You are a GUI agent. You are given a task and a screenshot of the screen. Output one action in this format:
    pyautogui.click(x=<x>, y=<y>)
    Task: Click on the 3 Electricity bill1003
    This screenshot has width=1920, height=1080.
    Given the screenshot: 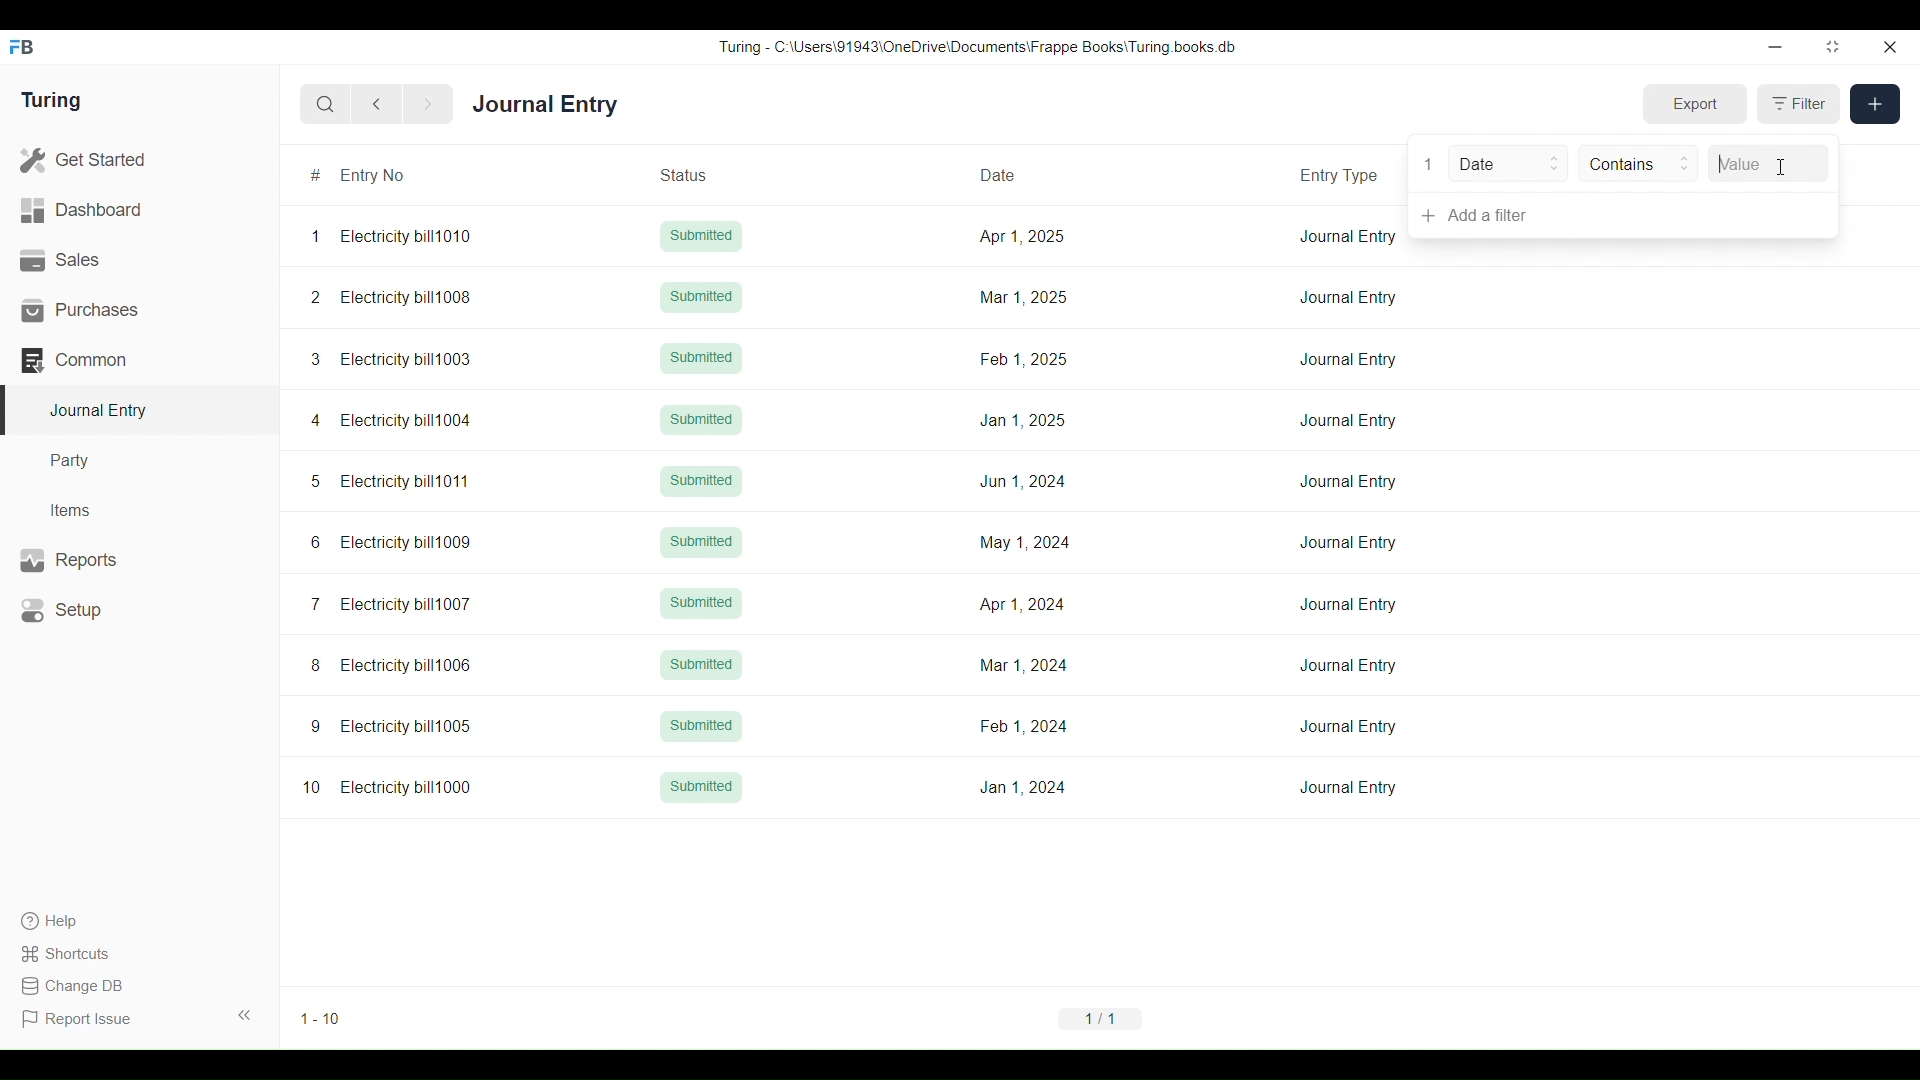 What is the action you would take?
    pyautogui.click(x=392, y=359)
    